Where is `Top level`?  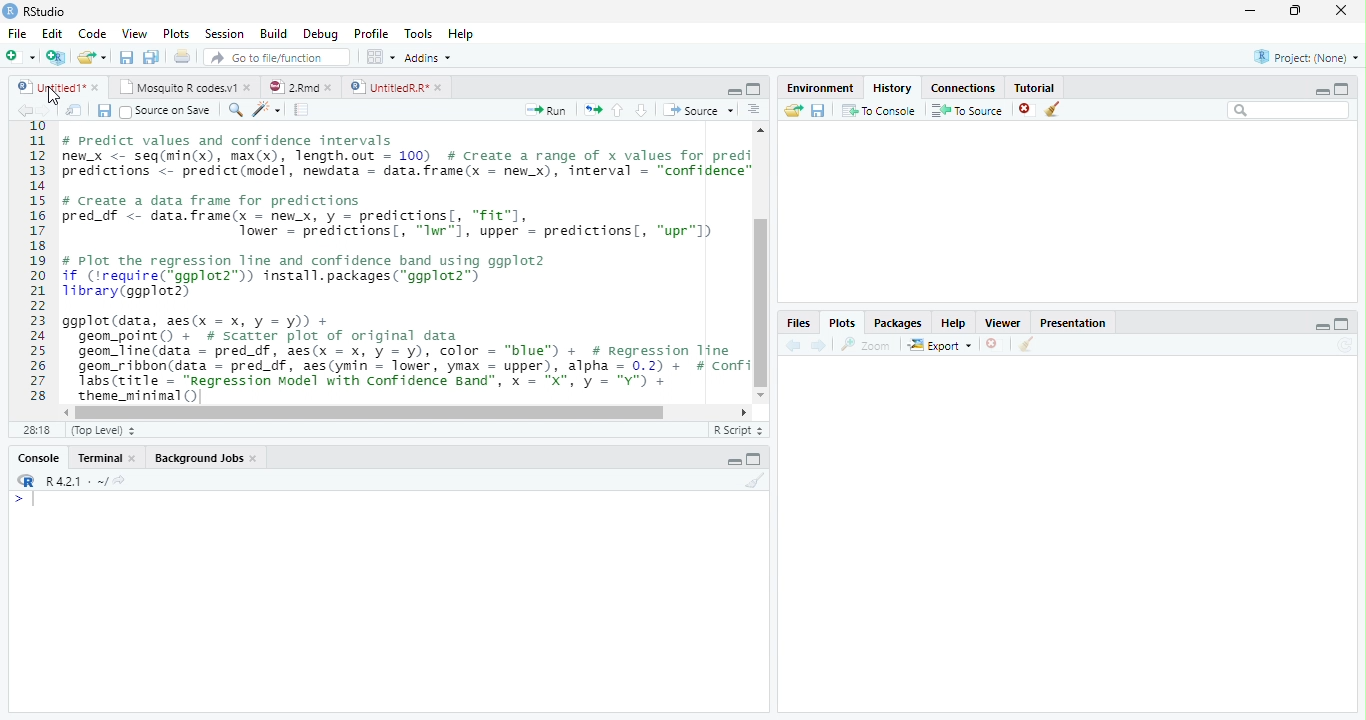 Top level is located at coordinates (102, 432).